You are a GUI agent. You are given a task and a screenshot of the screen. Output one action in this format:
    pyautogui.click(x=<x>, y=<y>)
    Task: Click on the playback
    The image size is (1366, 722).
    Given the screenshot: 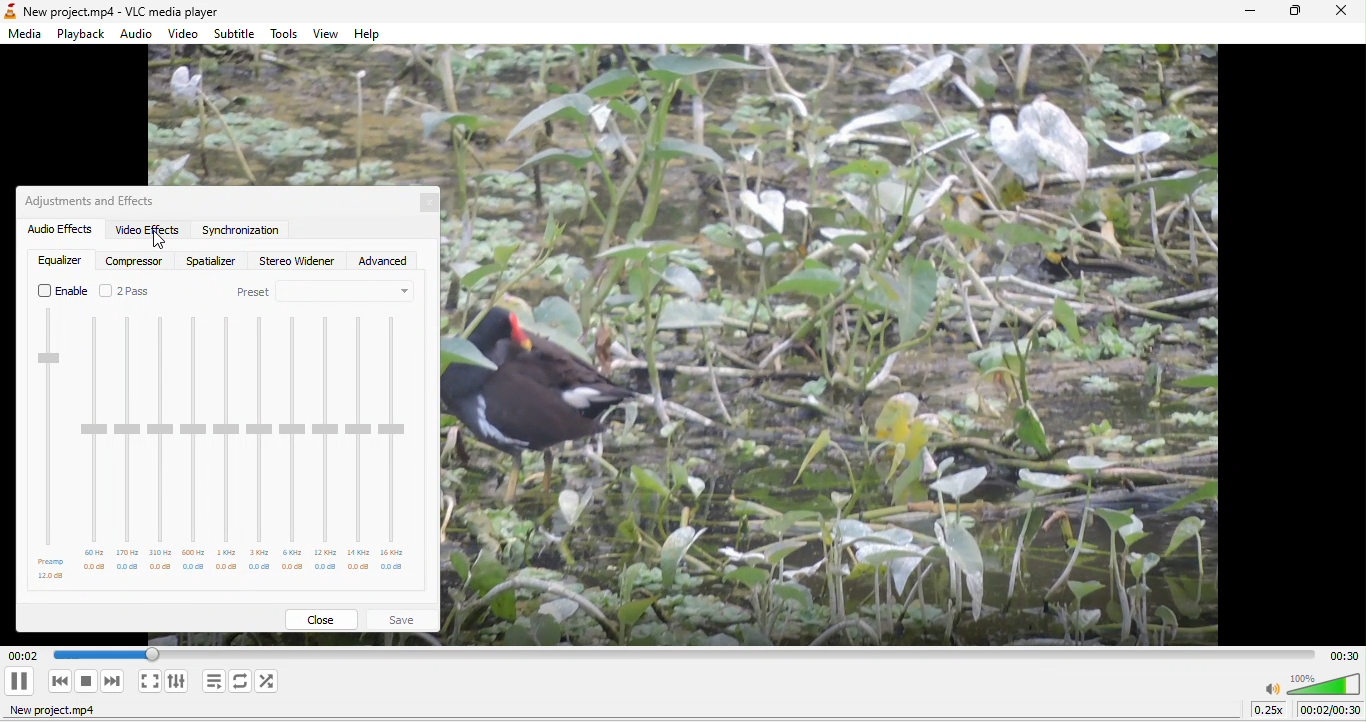 What is the action you would take?
    pyautogui.click(x=79, y=33)
    